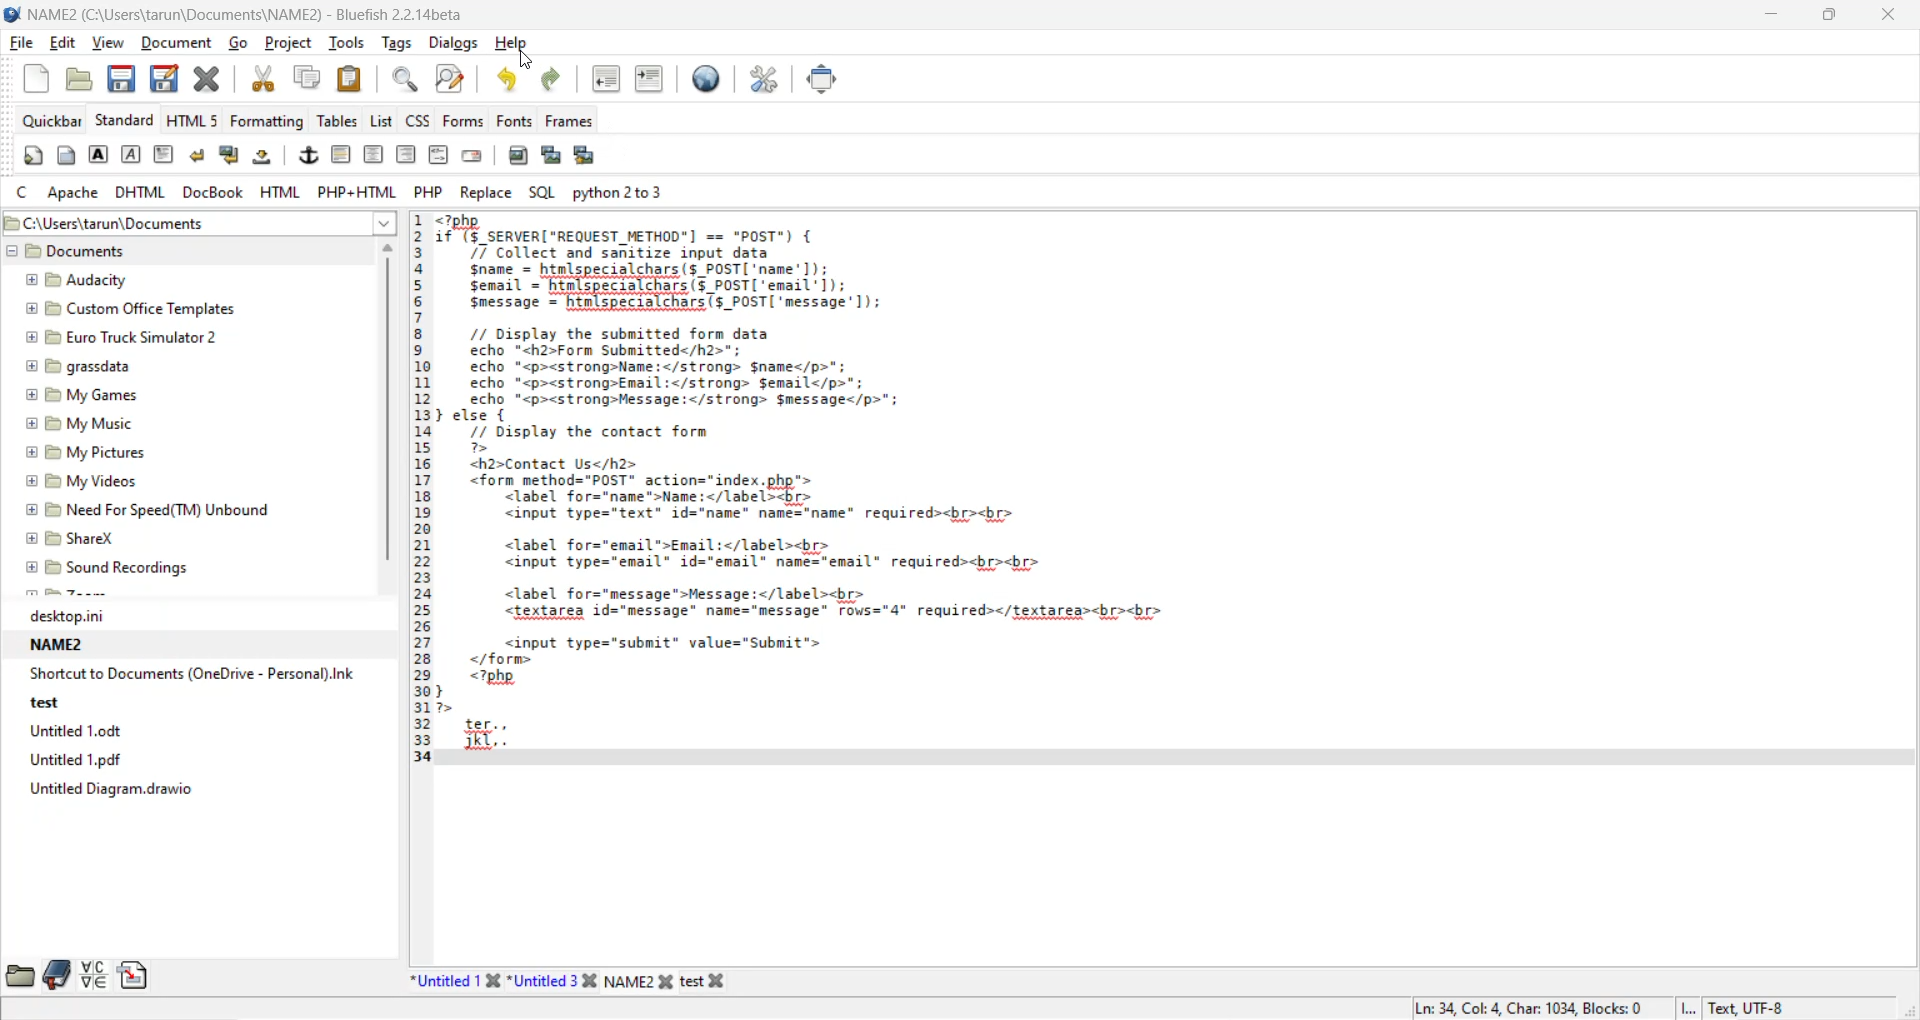 The height and width of the screenshot is (1020, 1920). Describe the element at coordinates (82, 77) in the screenshot. I see `open` at that location.